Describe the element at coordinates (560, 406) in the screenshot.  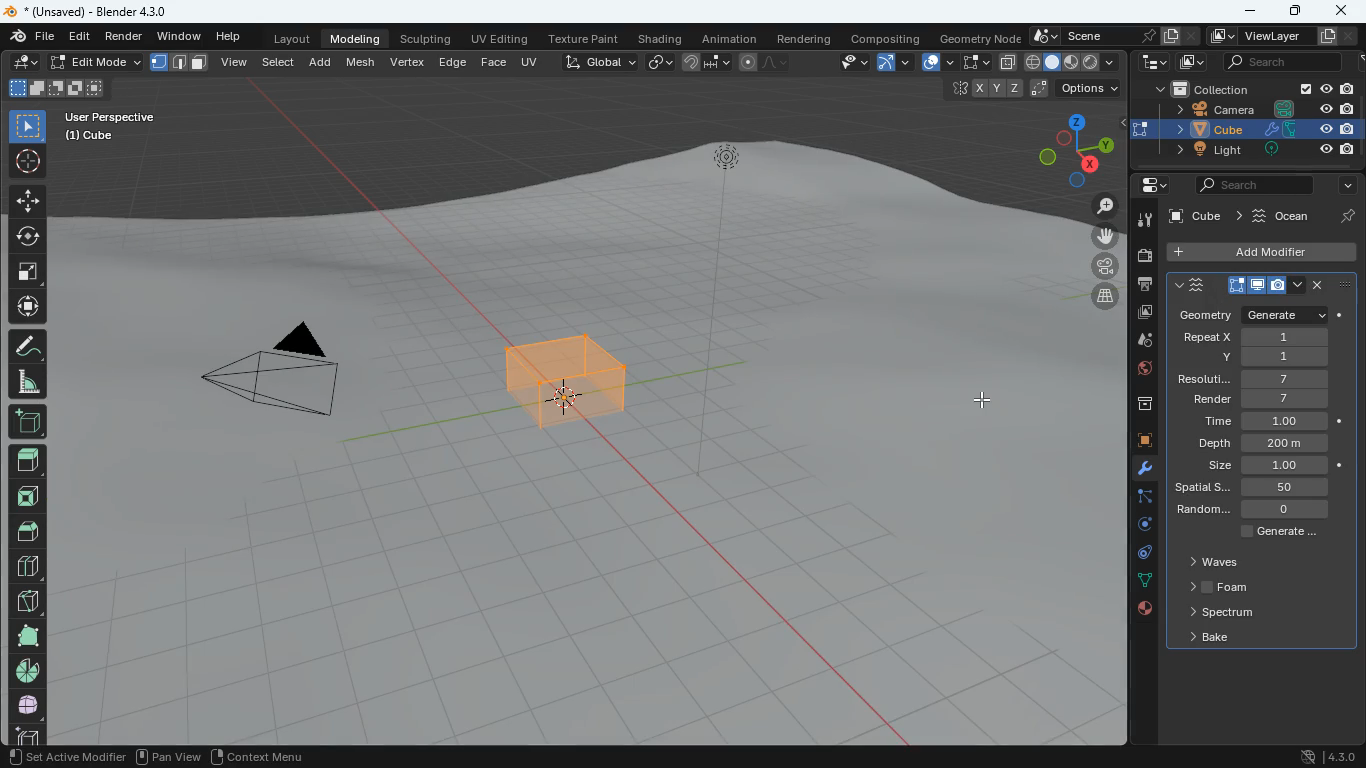
I see `cube` at that location.